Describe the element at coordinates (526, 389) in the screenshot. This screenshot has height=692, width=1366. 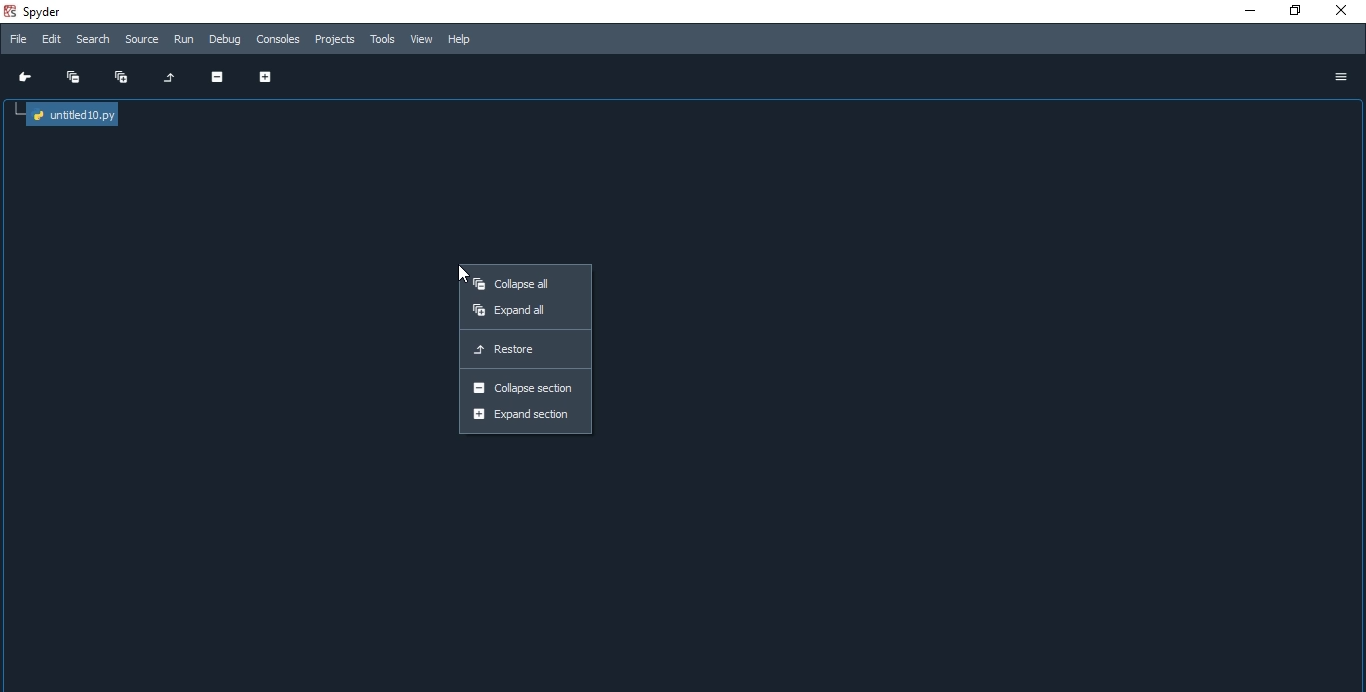
I see `Collapse section` at that location.